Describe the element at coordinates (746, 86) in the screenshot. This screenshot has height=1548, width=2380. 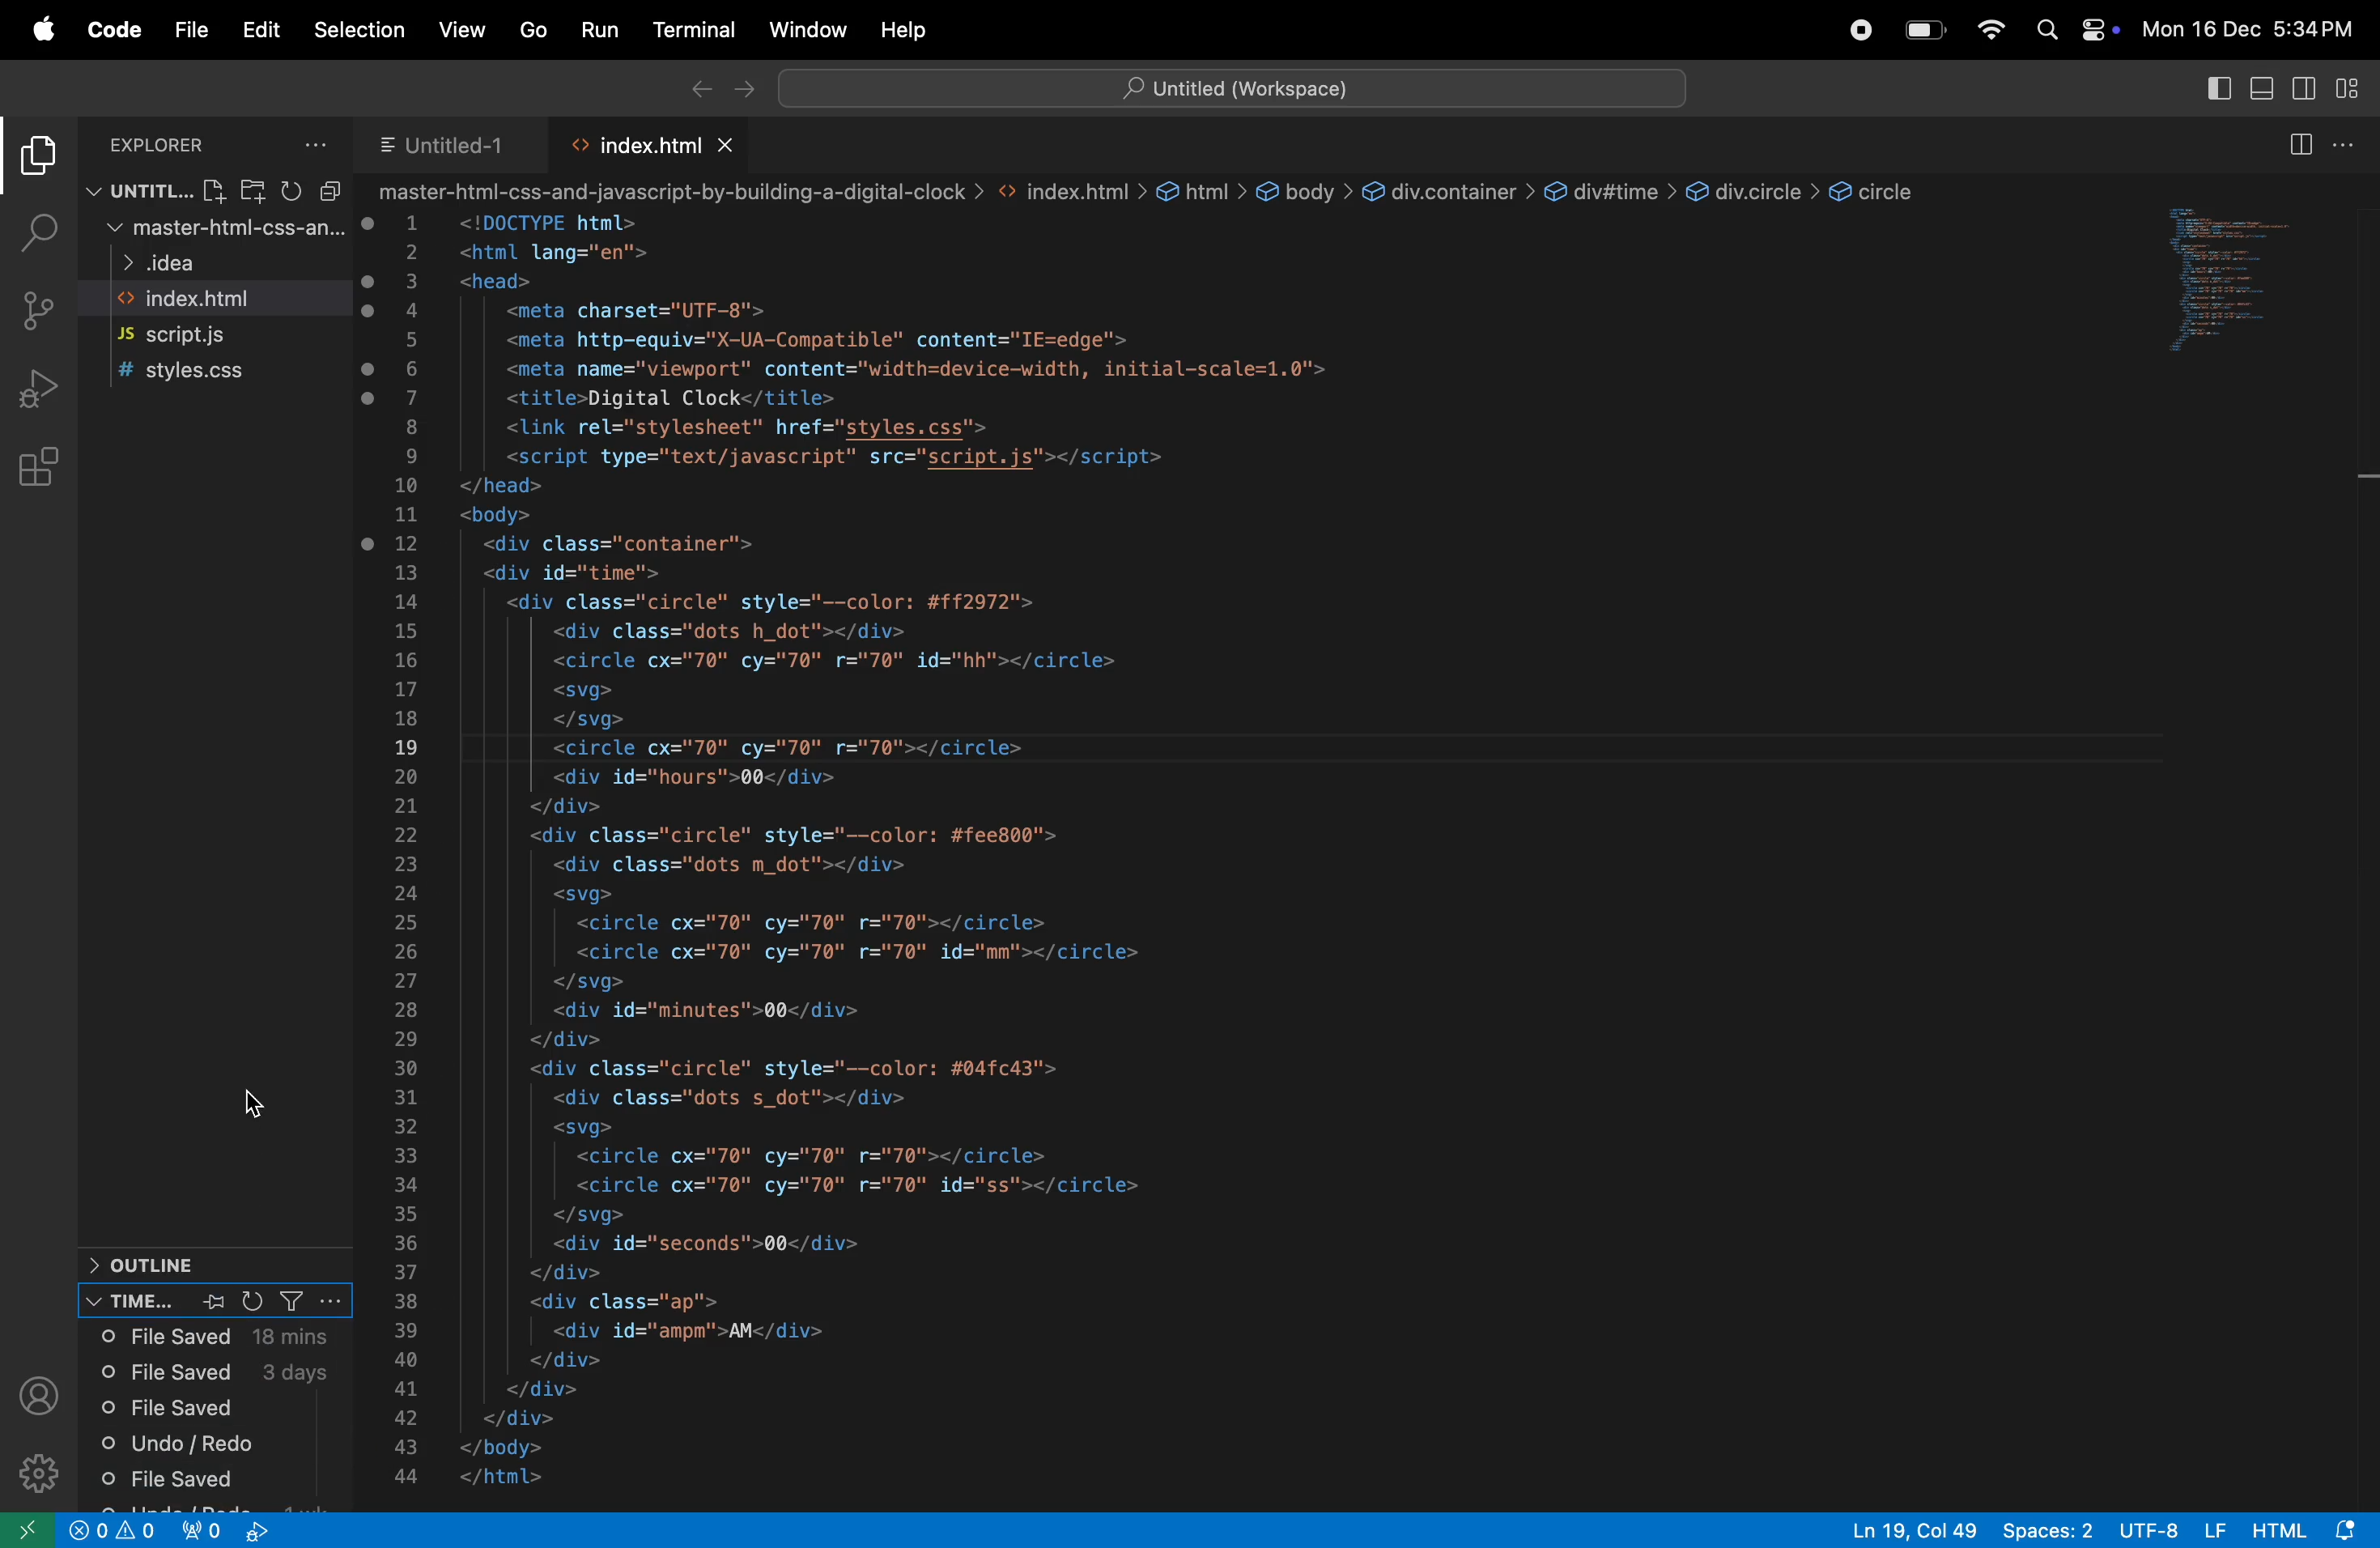
I see `forward` at that location.